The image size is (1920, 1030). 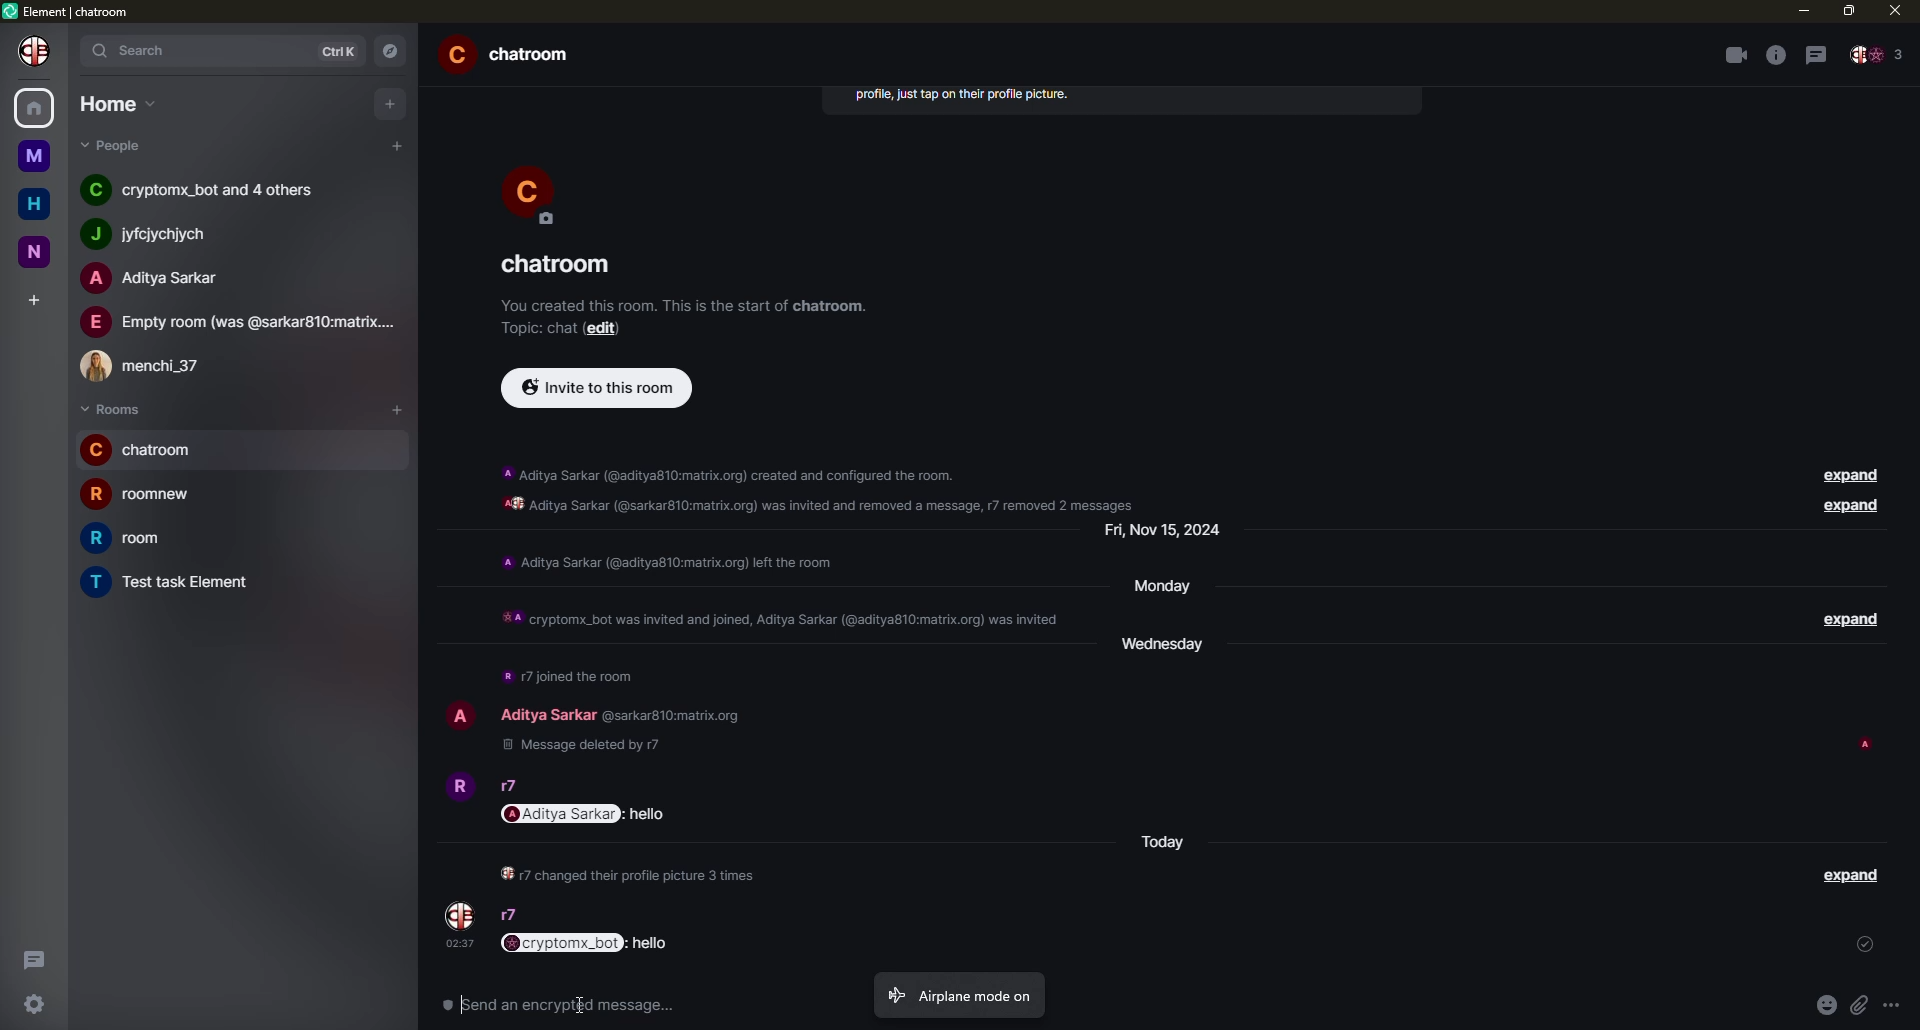 I want to click on add, so click(x=388, y=104).